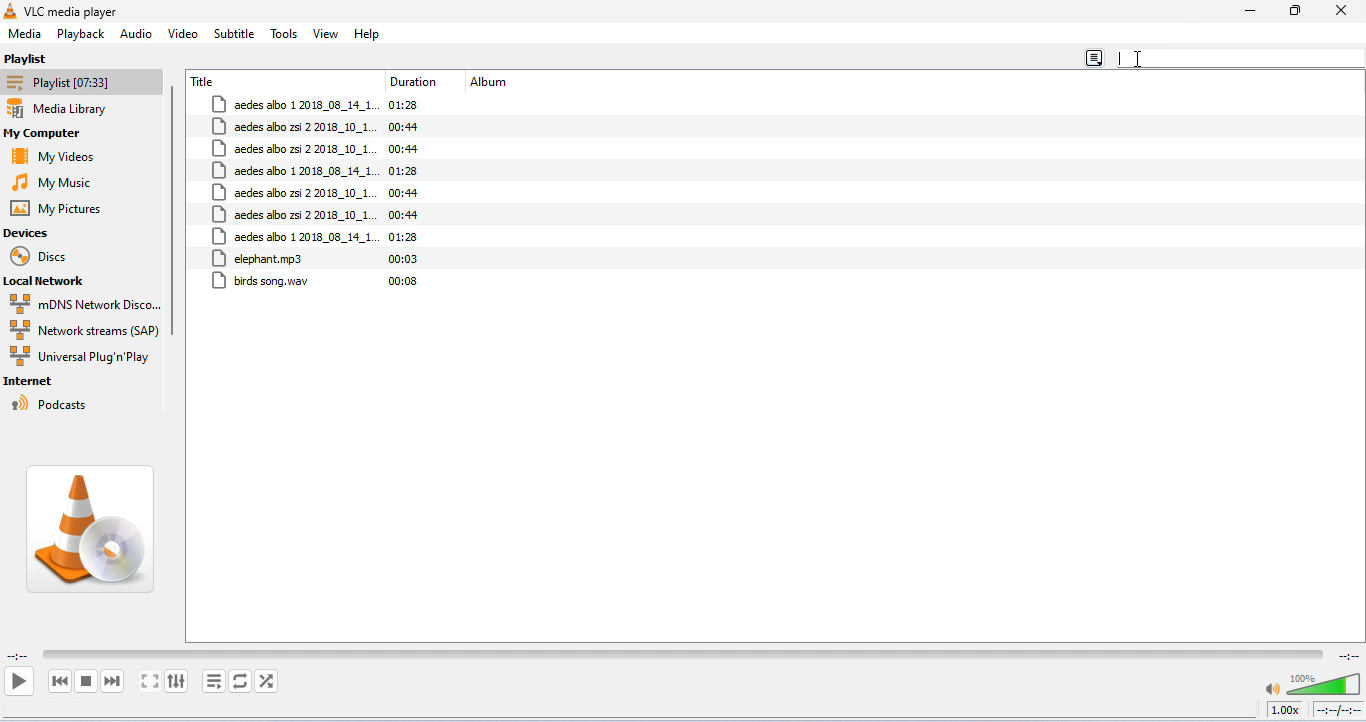  What do you see at coordinates (52, 404) in the screenshot?
I see `podcasts` at bounding box center [52, 404].